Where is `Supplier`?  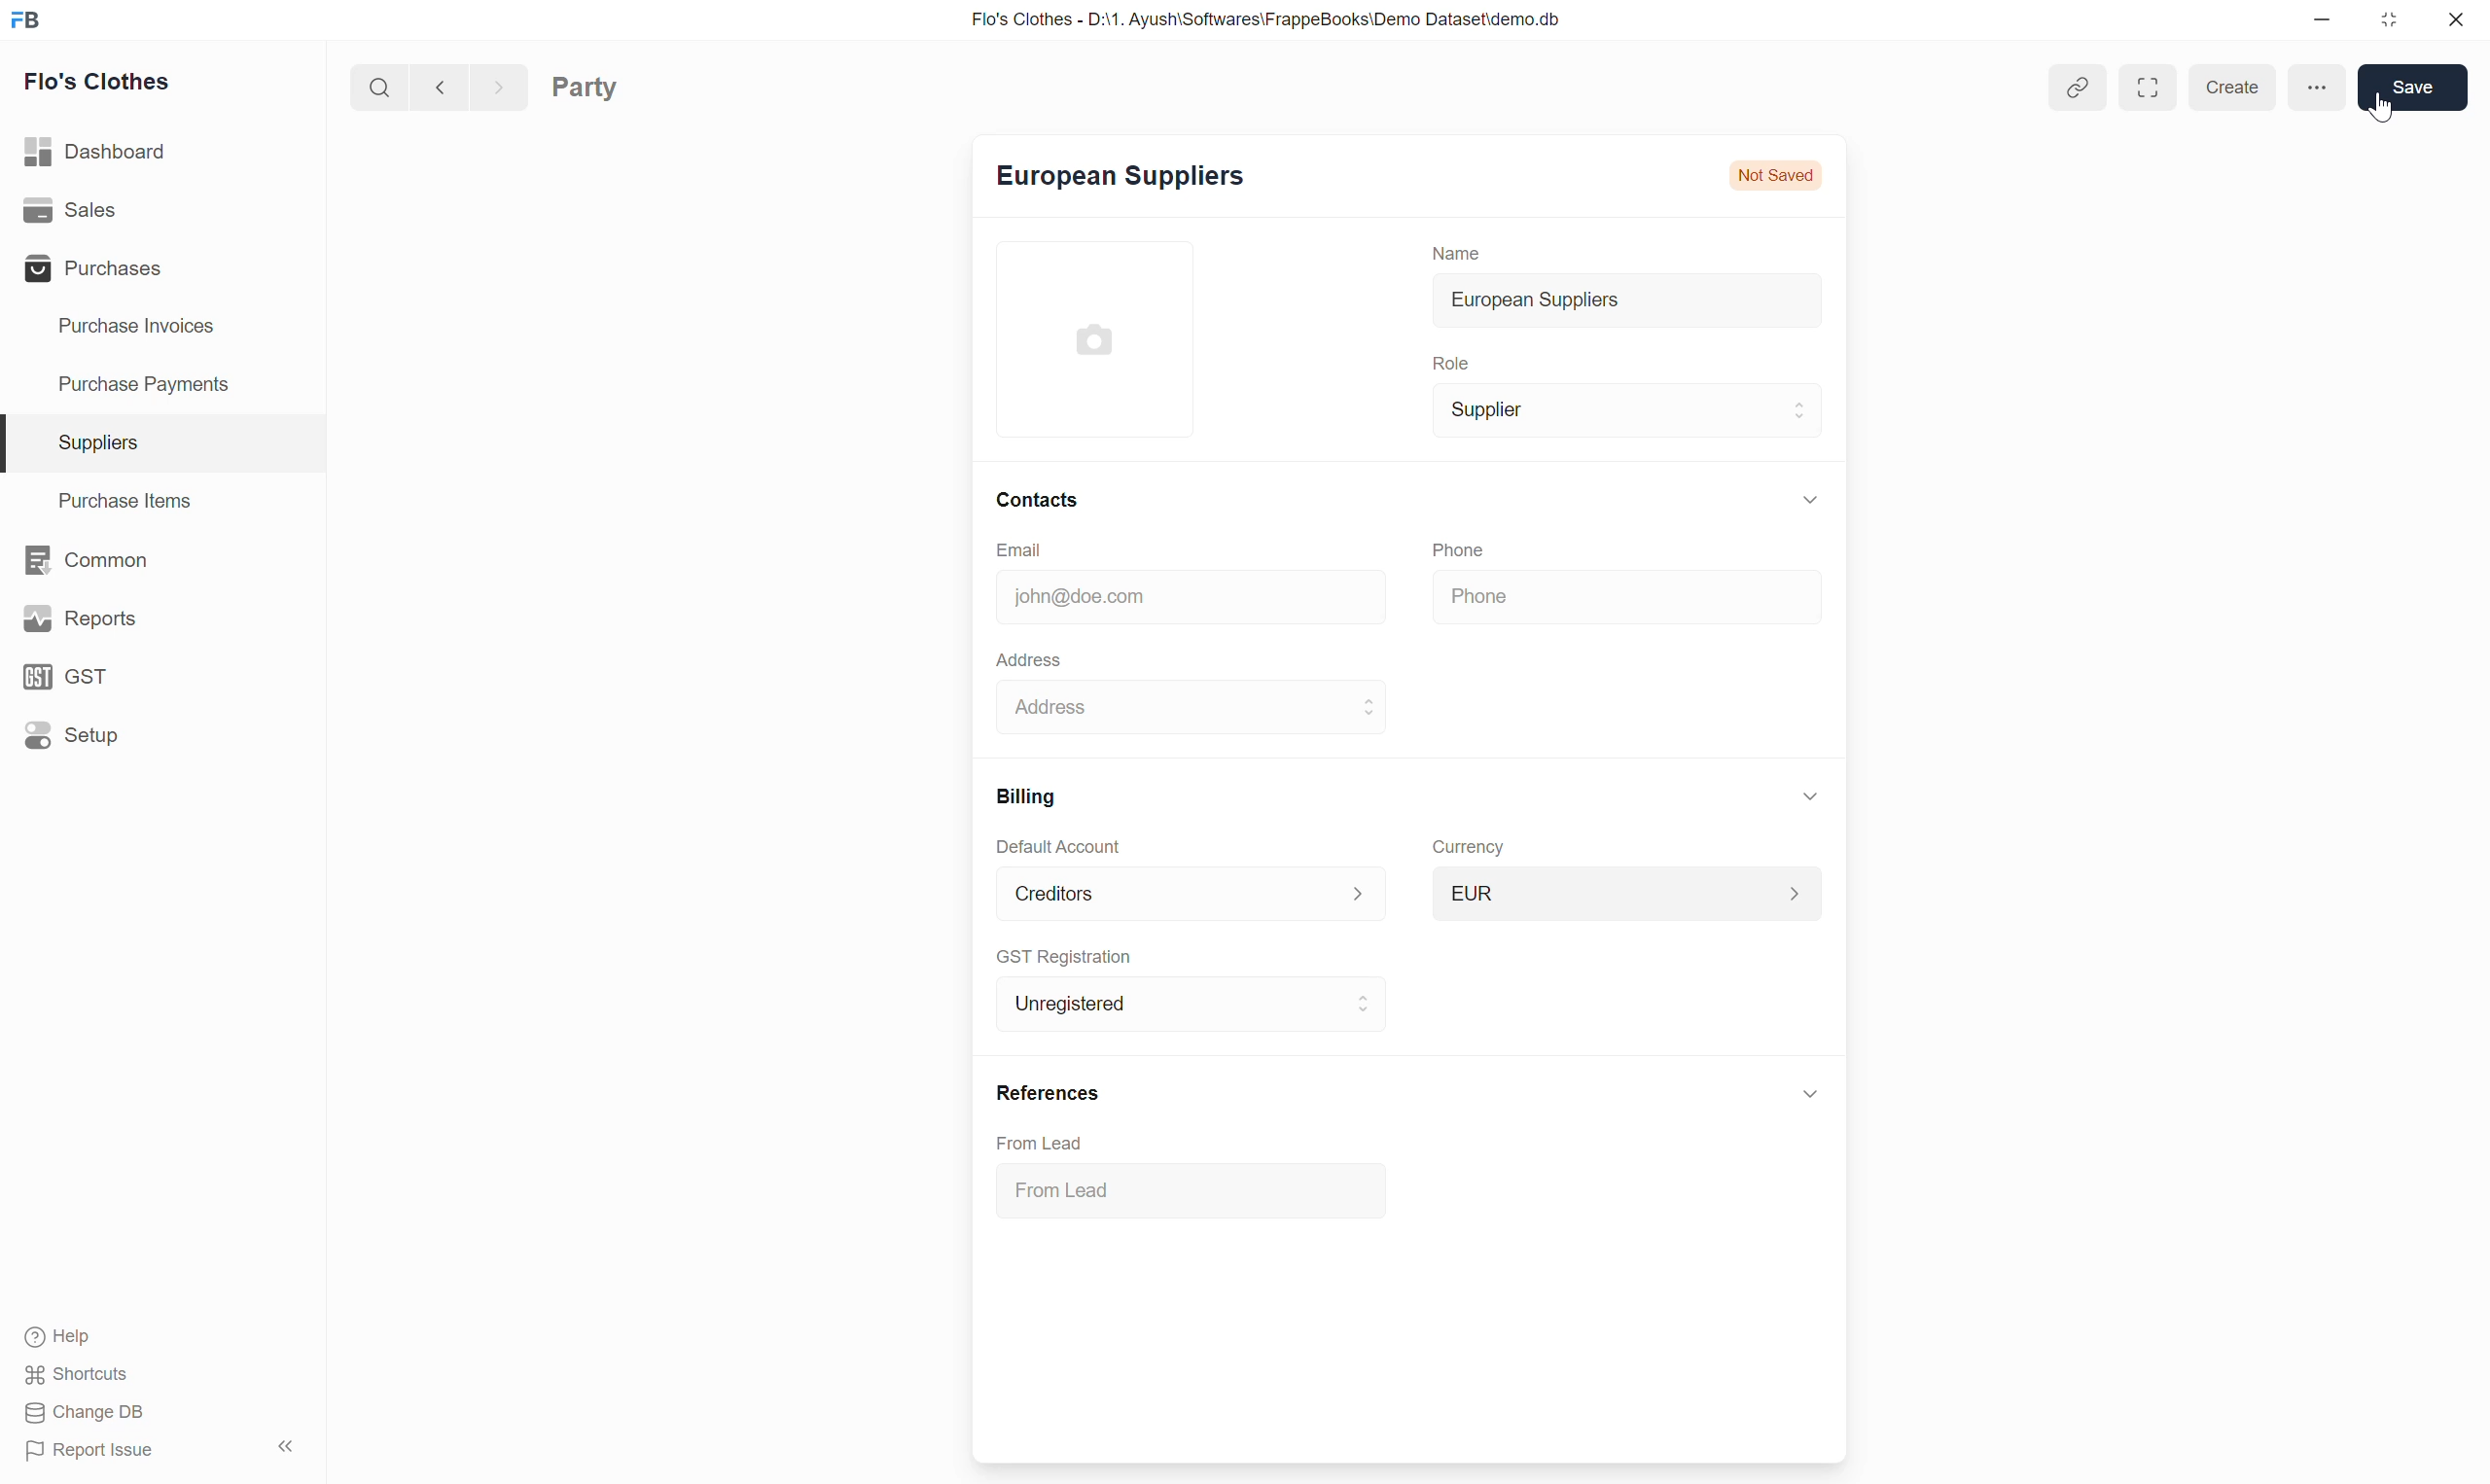 Supplier is located at coordinates (1479, 410).